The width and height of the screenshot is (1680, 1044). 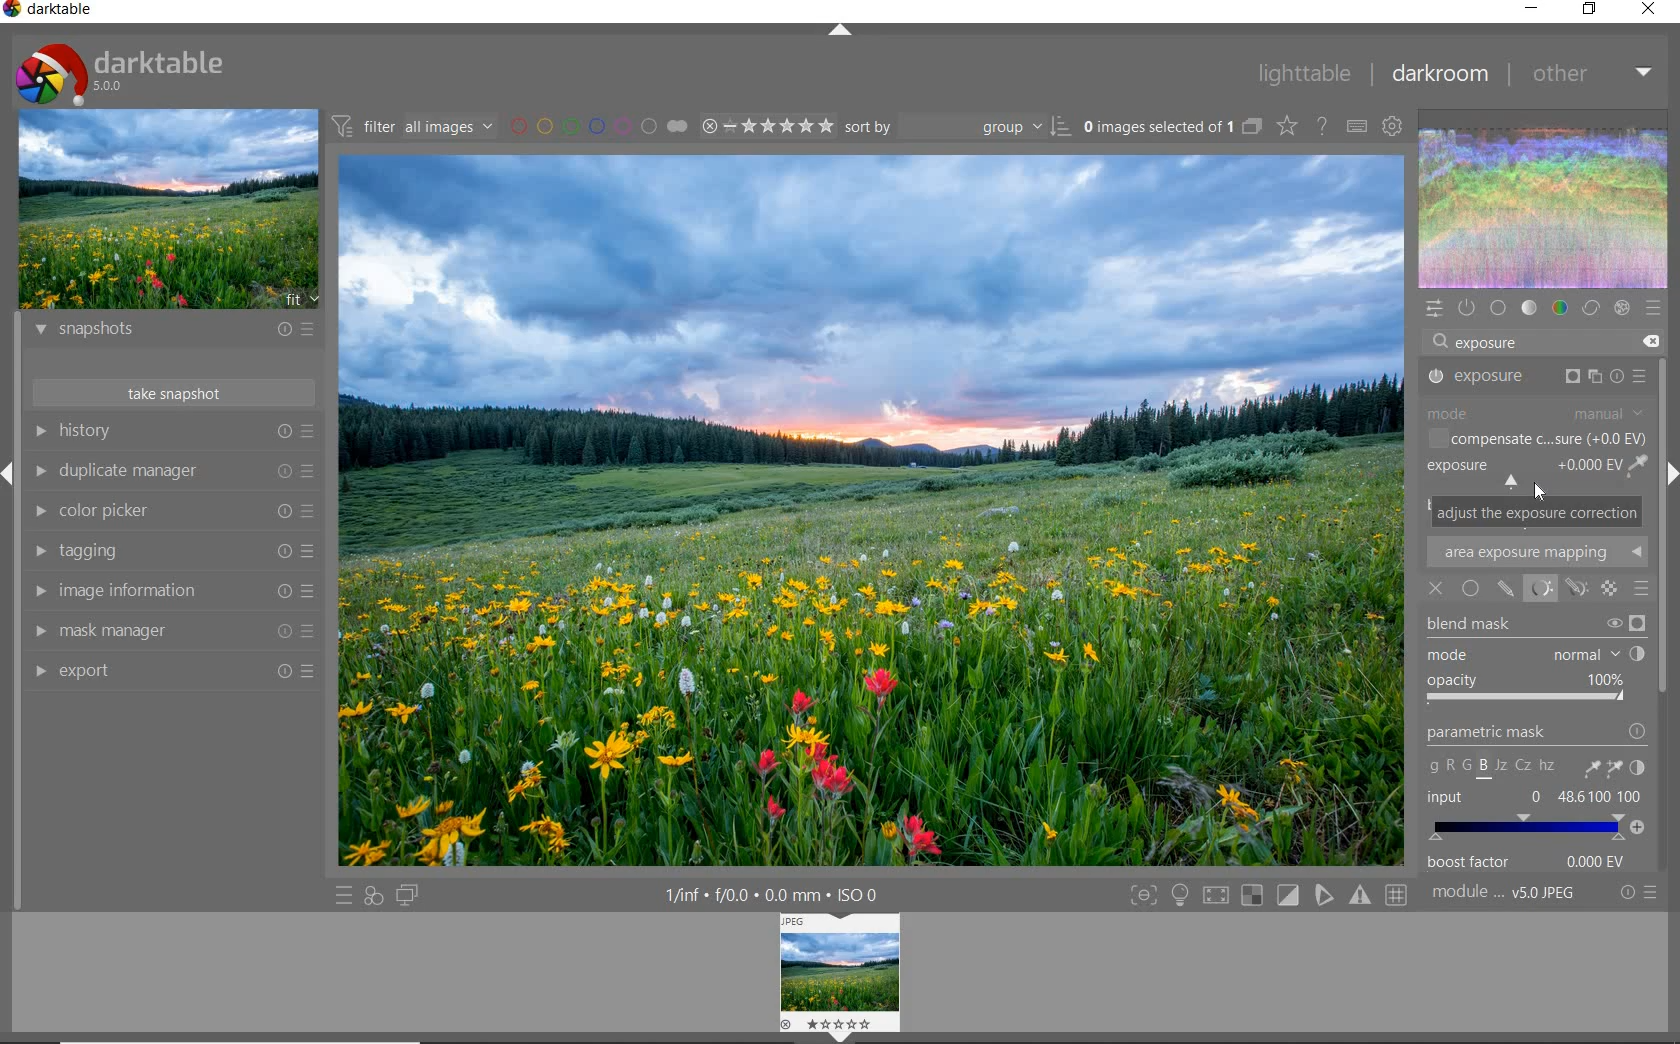 What do you see at coordinates (175, 474) in the screenshot?
I see `duplicate manager` at bounding box center [175, 474].